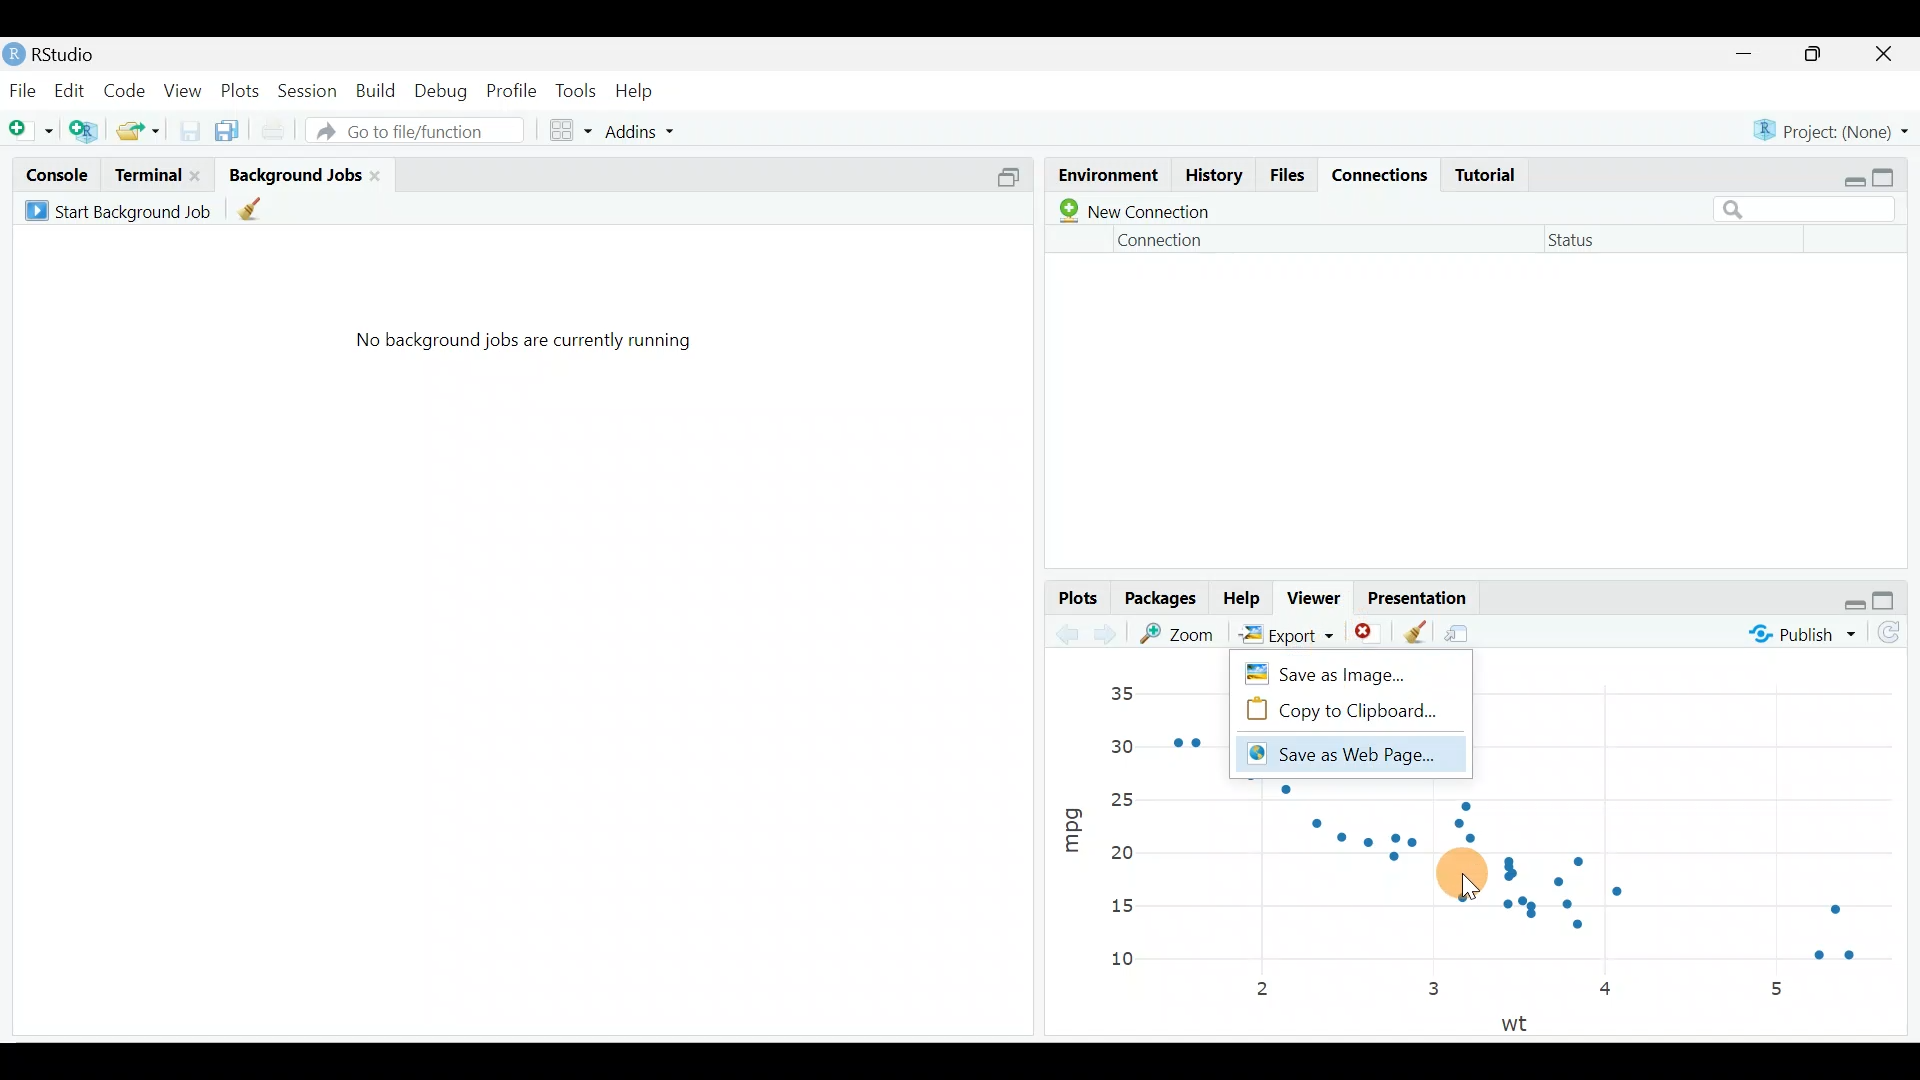 Image resolution: width=1920 pixels, height=1080 pixels. What do you see at coordinates (382, 174) in the screenshot?
I see `close background job` at bounding box center [382, 174].